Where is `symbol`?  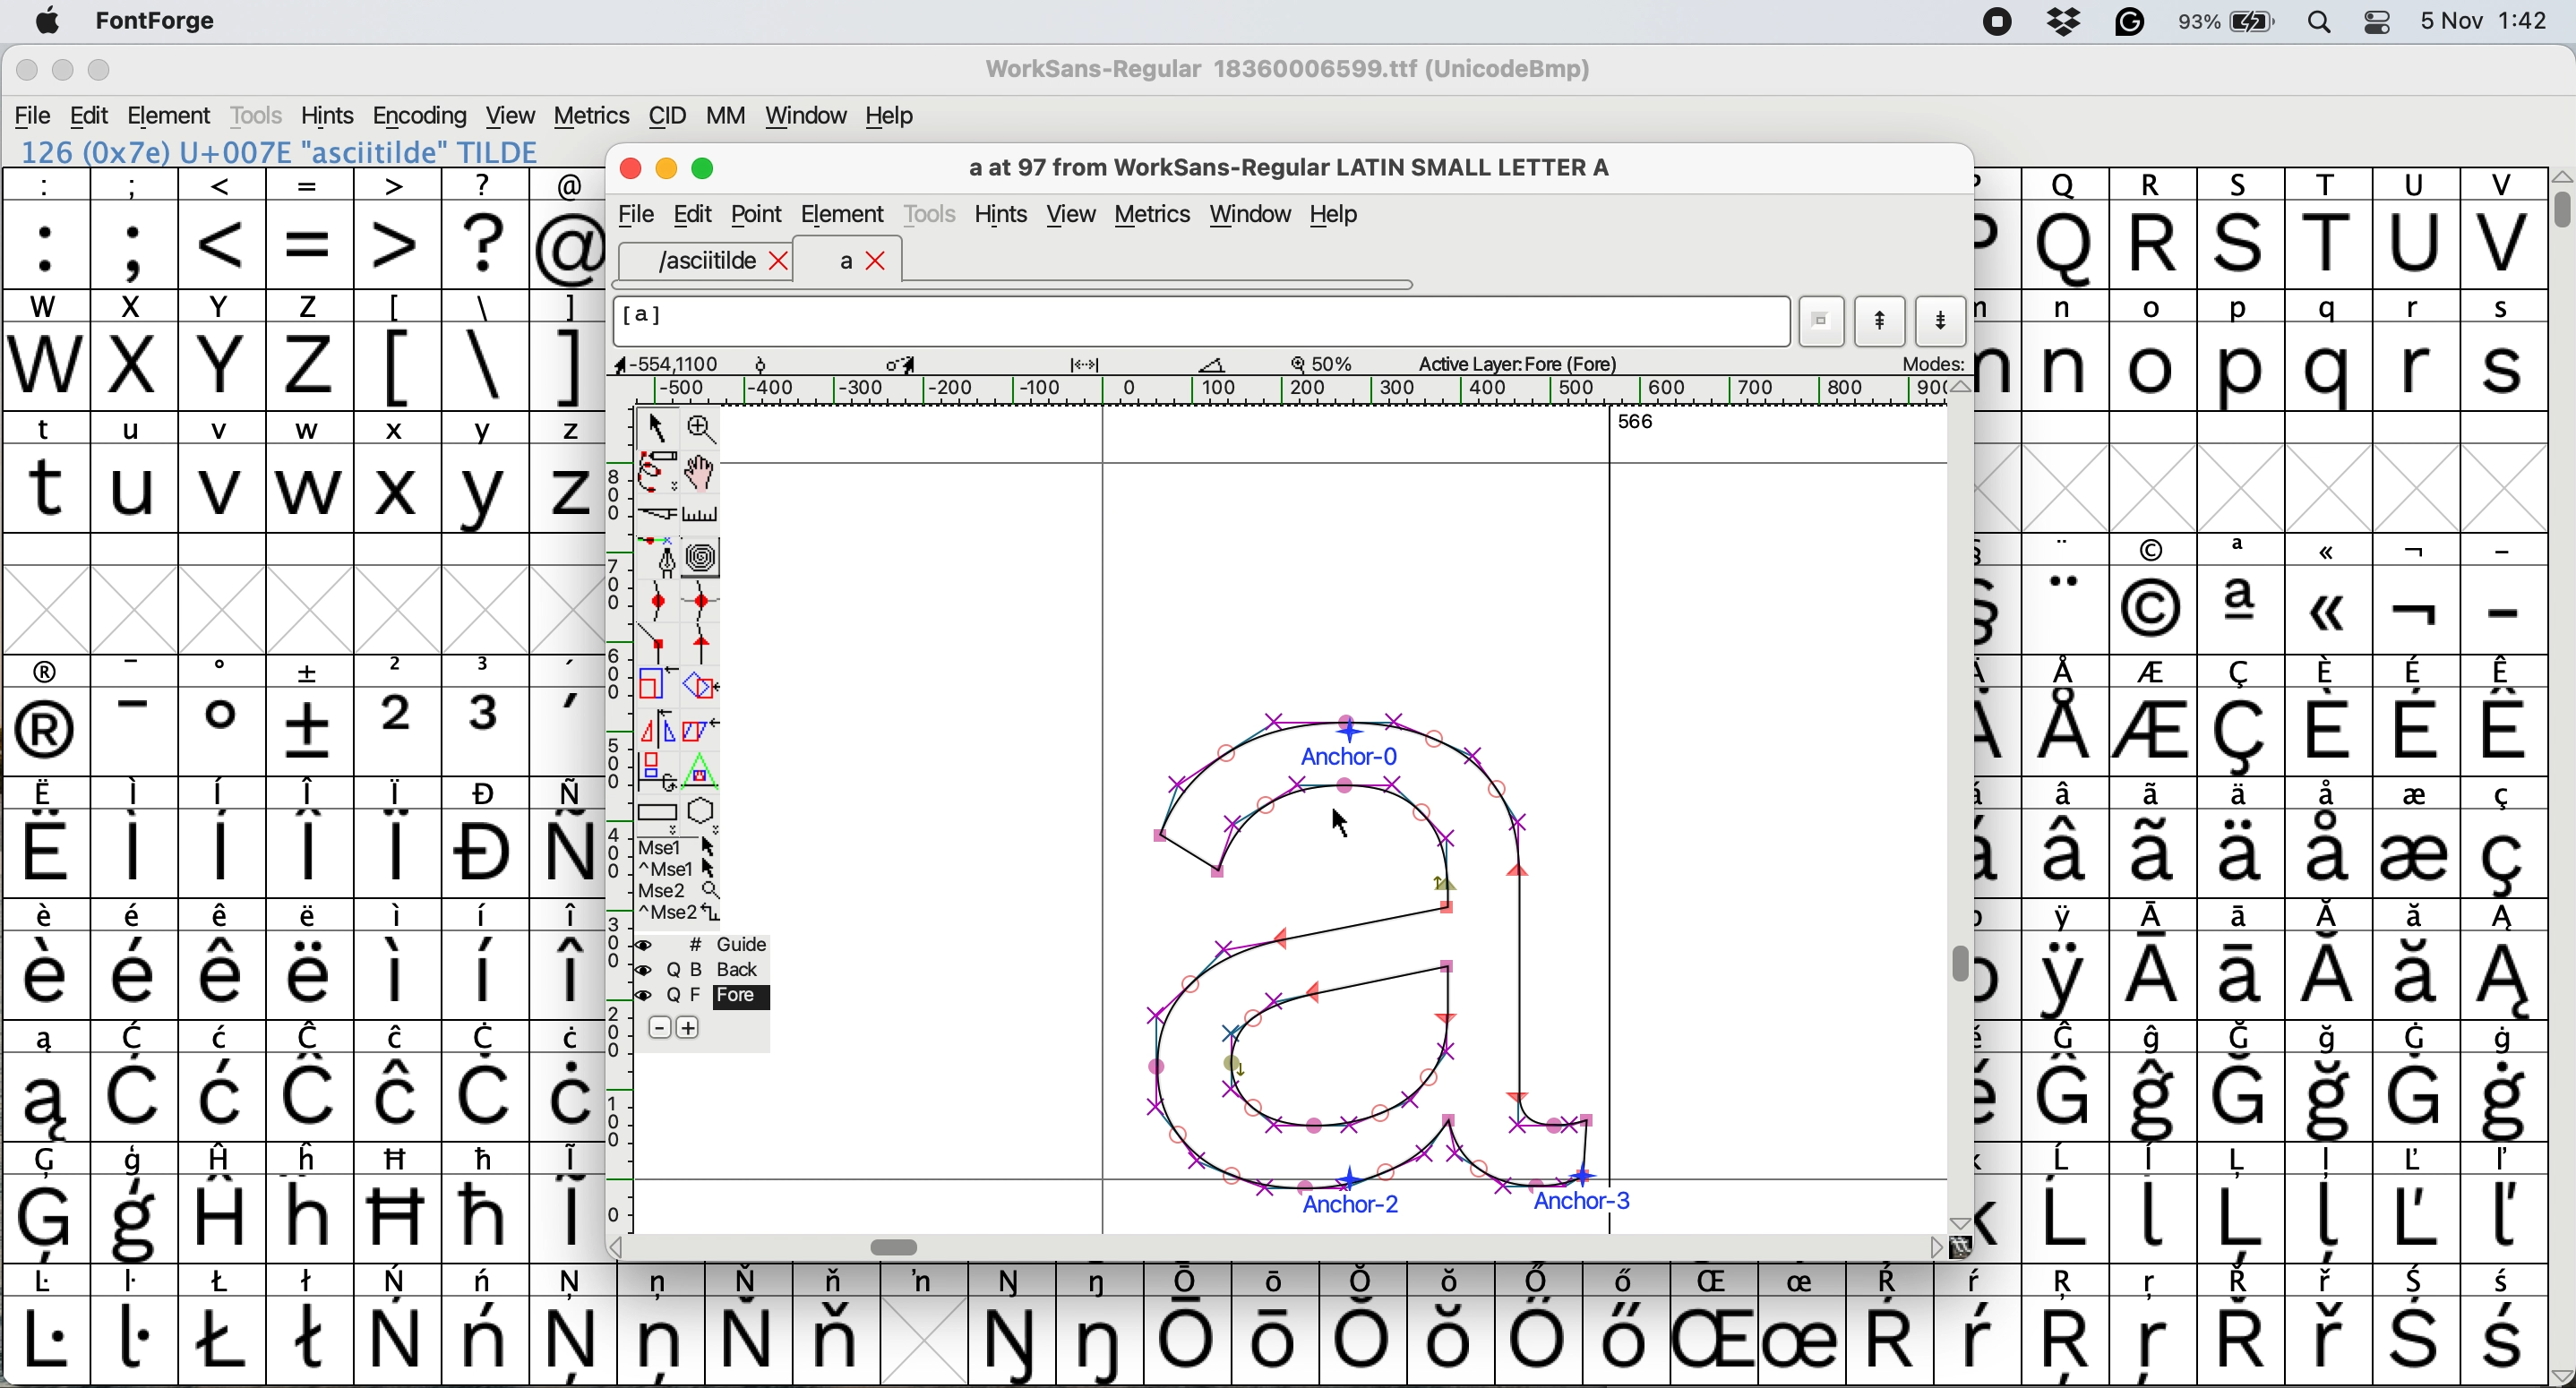 symbol is located at coordinates (2068, 1203).